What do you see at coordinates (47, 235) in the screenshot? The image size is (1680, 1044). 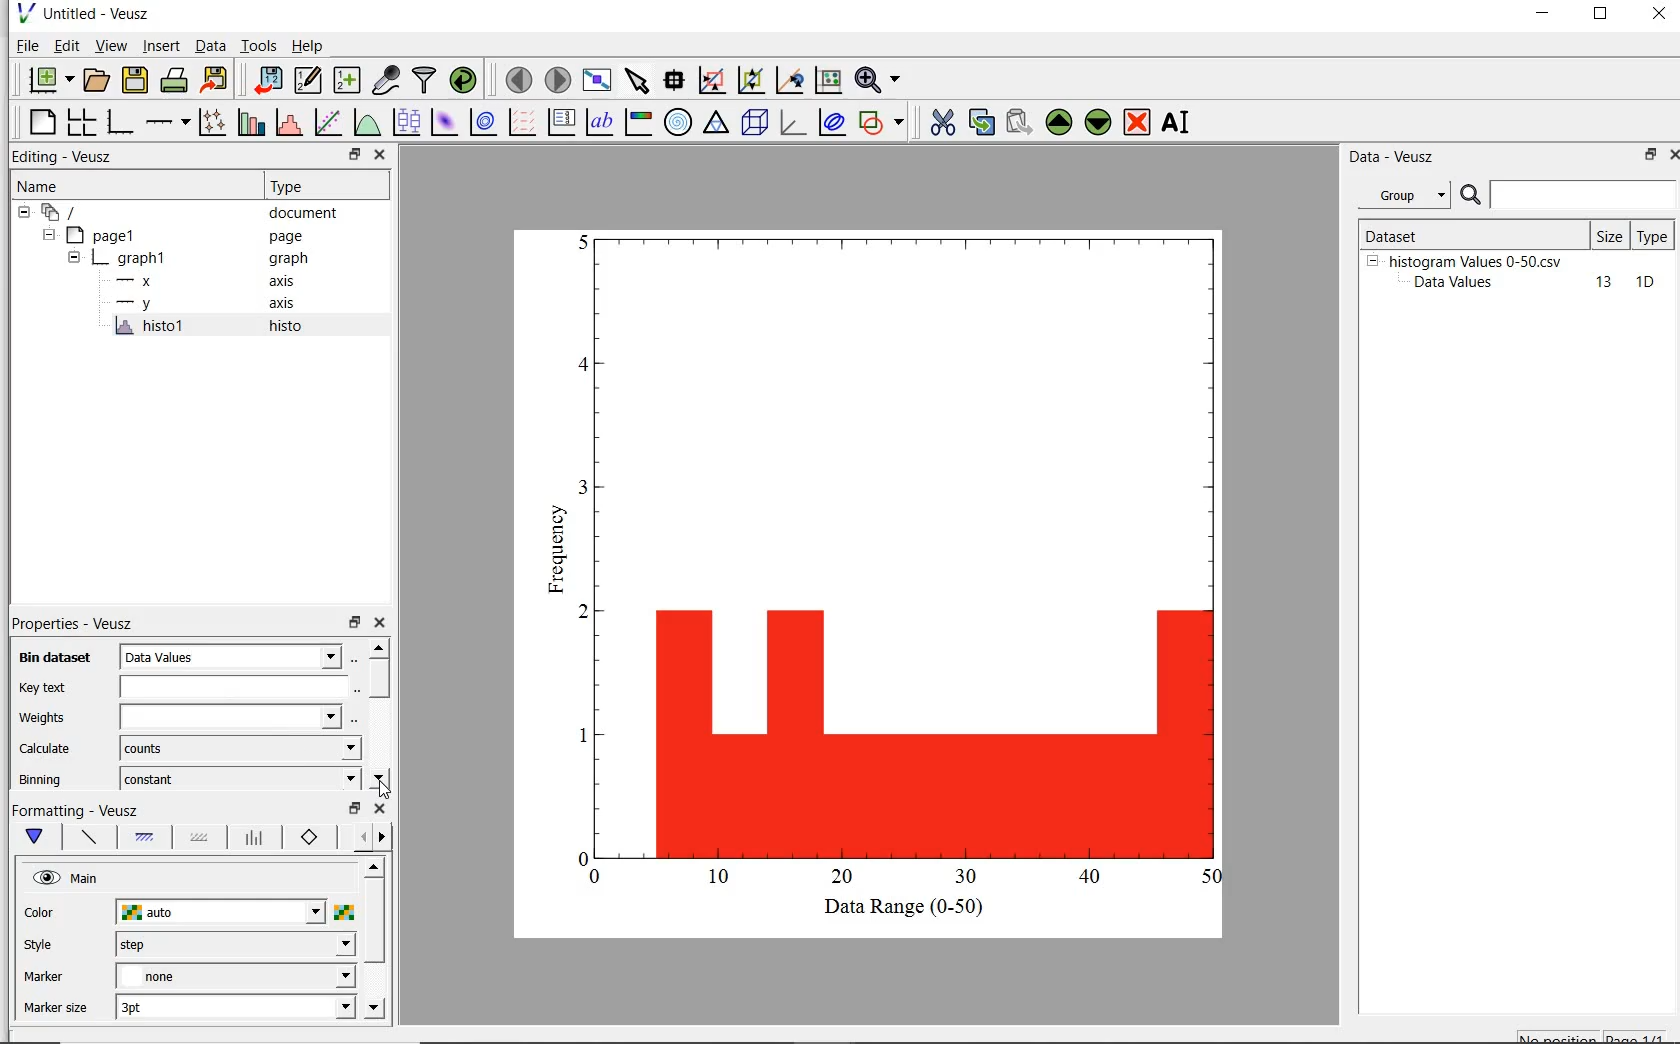 I see `hide` at bounding box center [47, 235].